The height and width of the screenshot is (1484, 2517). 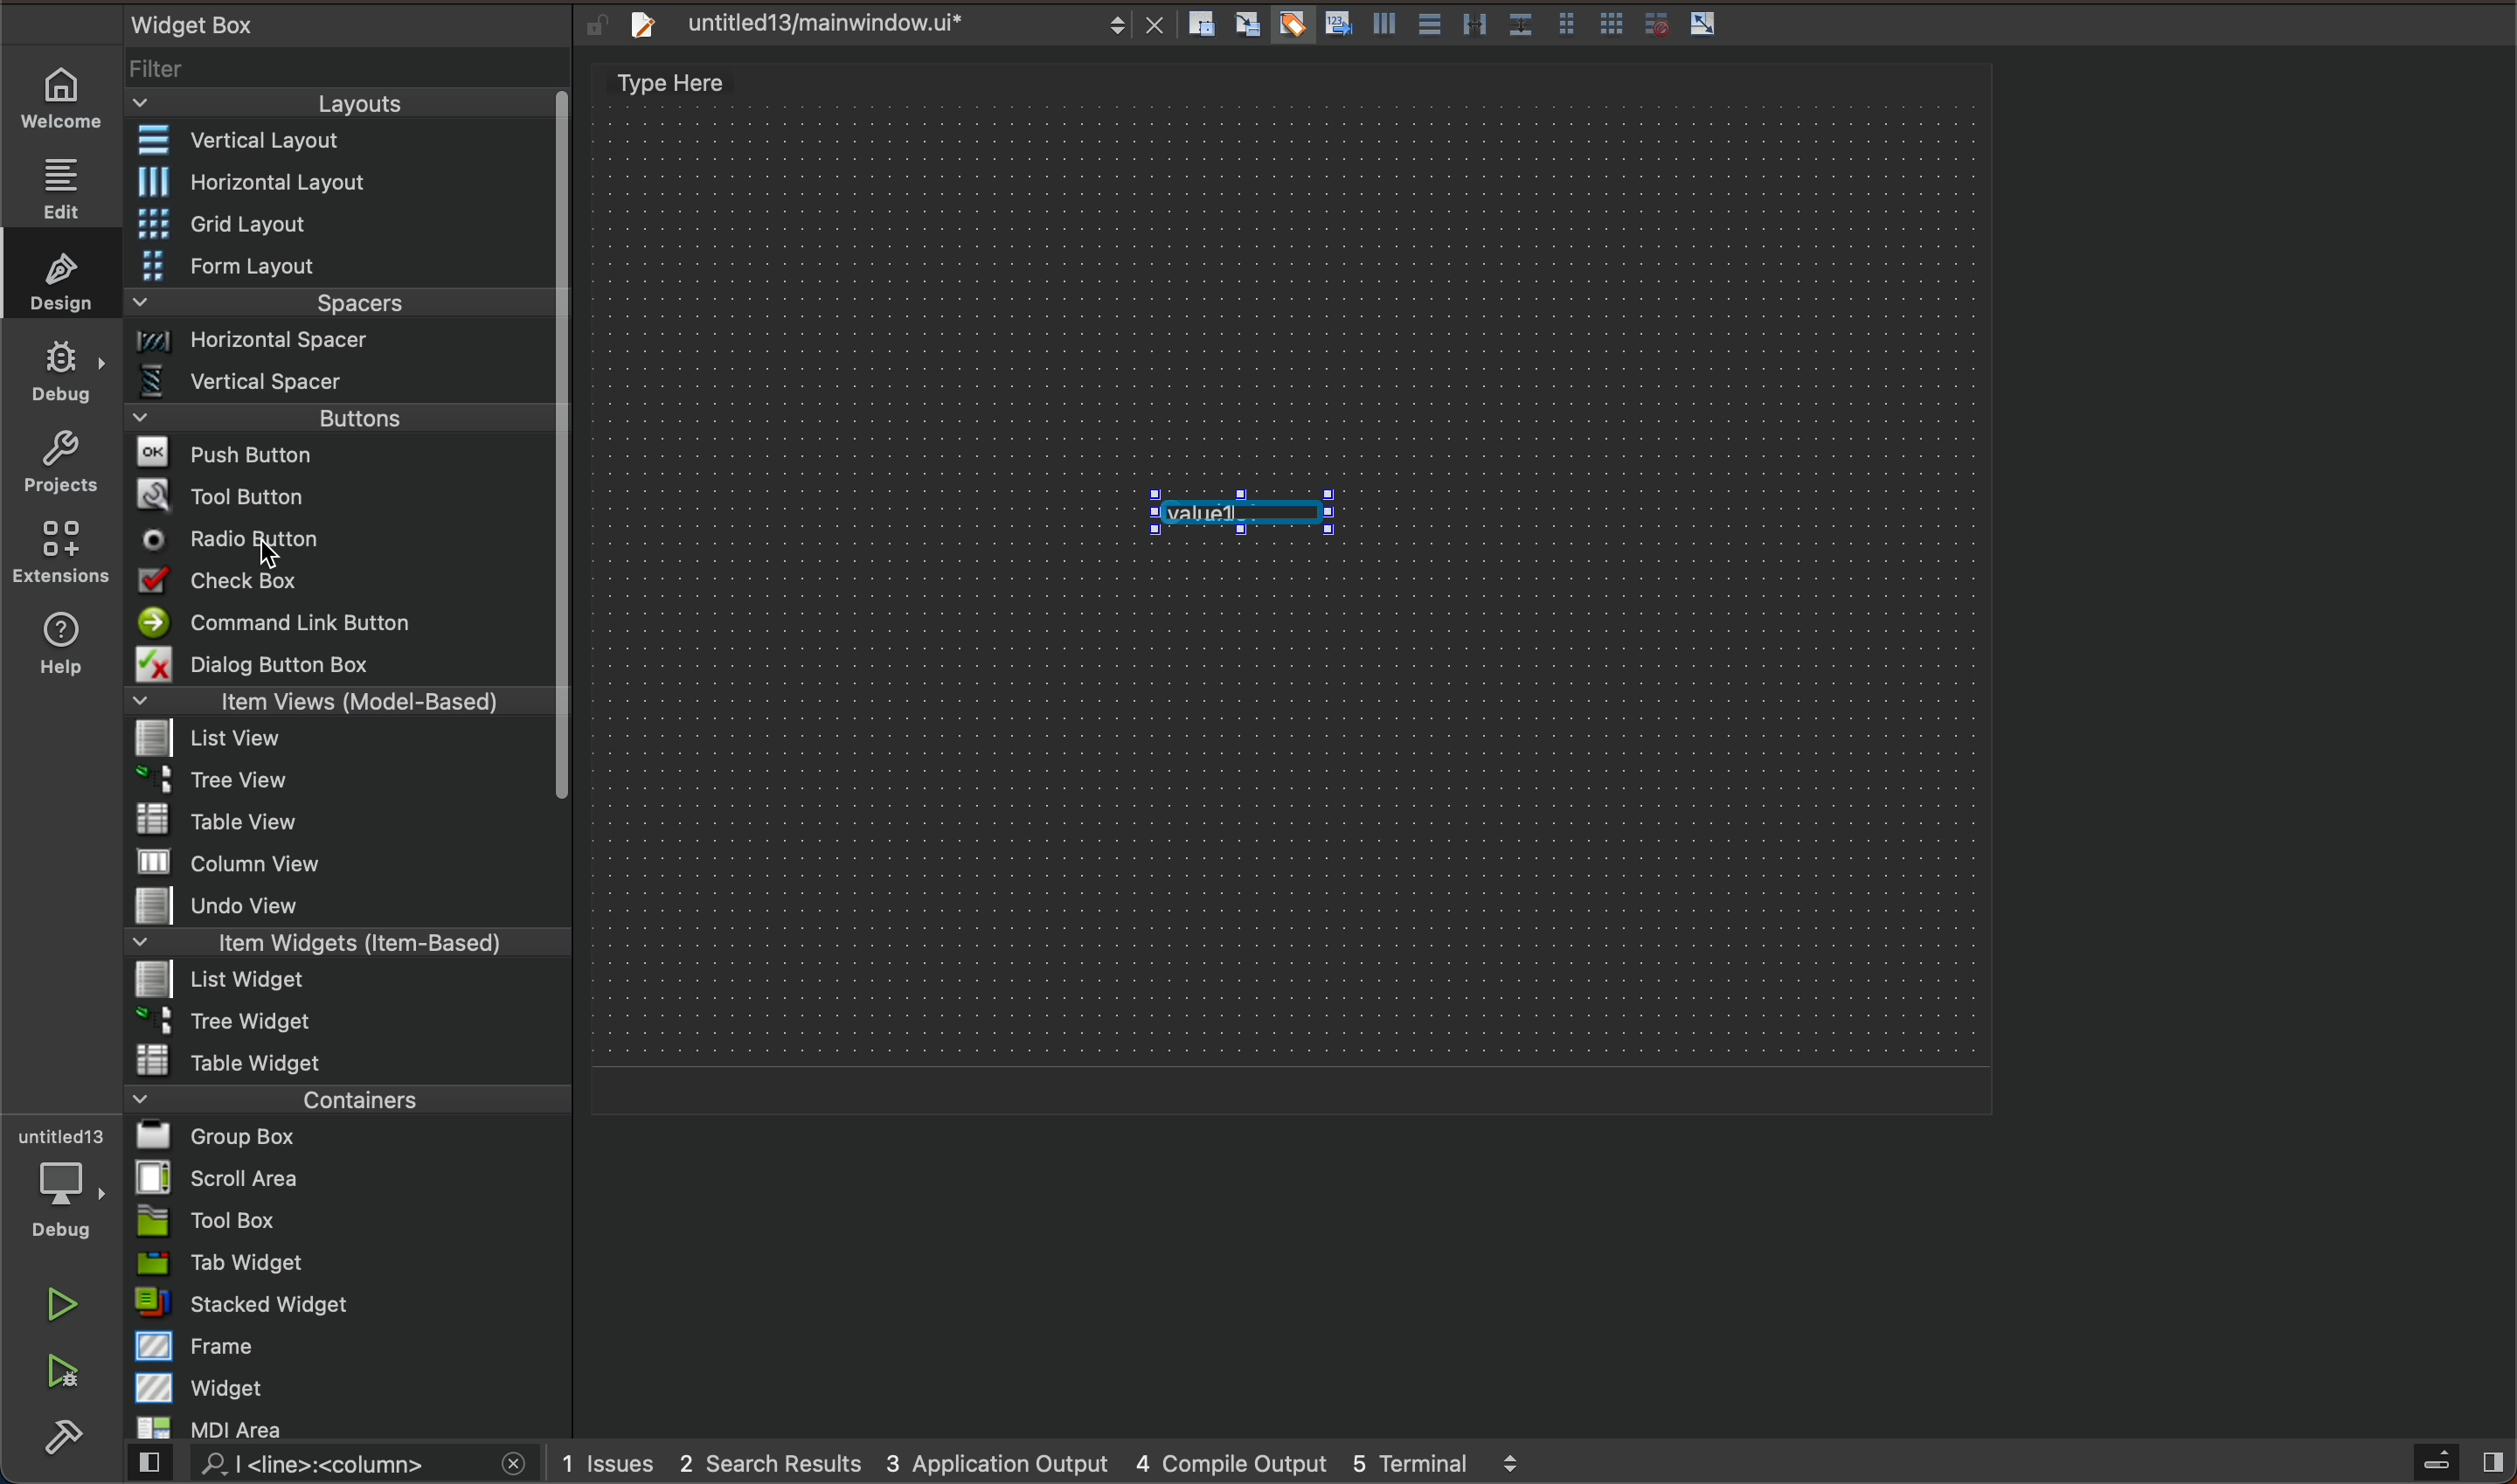 I want to click on , so click(x=1290, y=26).